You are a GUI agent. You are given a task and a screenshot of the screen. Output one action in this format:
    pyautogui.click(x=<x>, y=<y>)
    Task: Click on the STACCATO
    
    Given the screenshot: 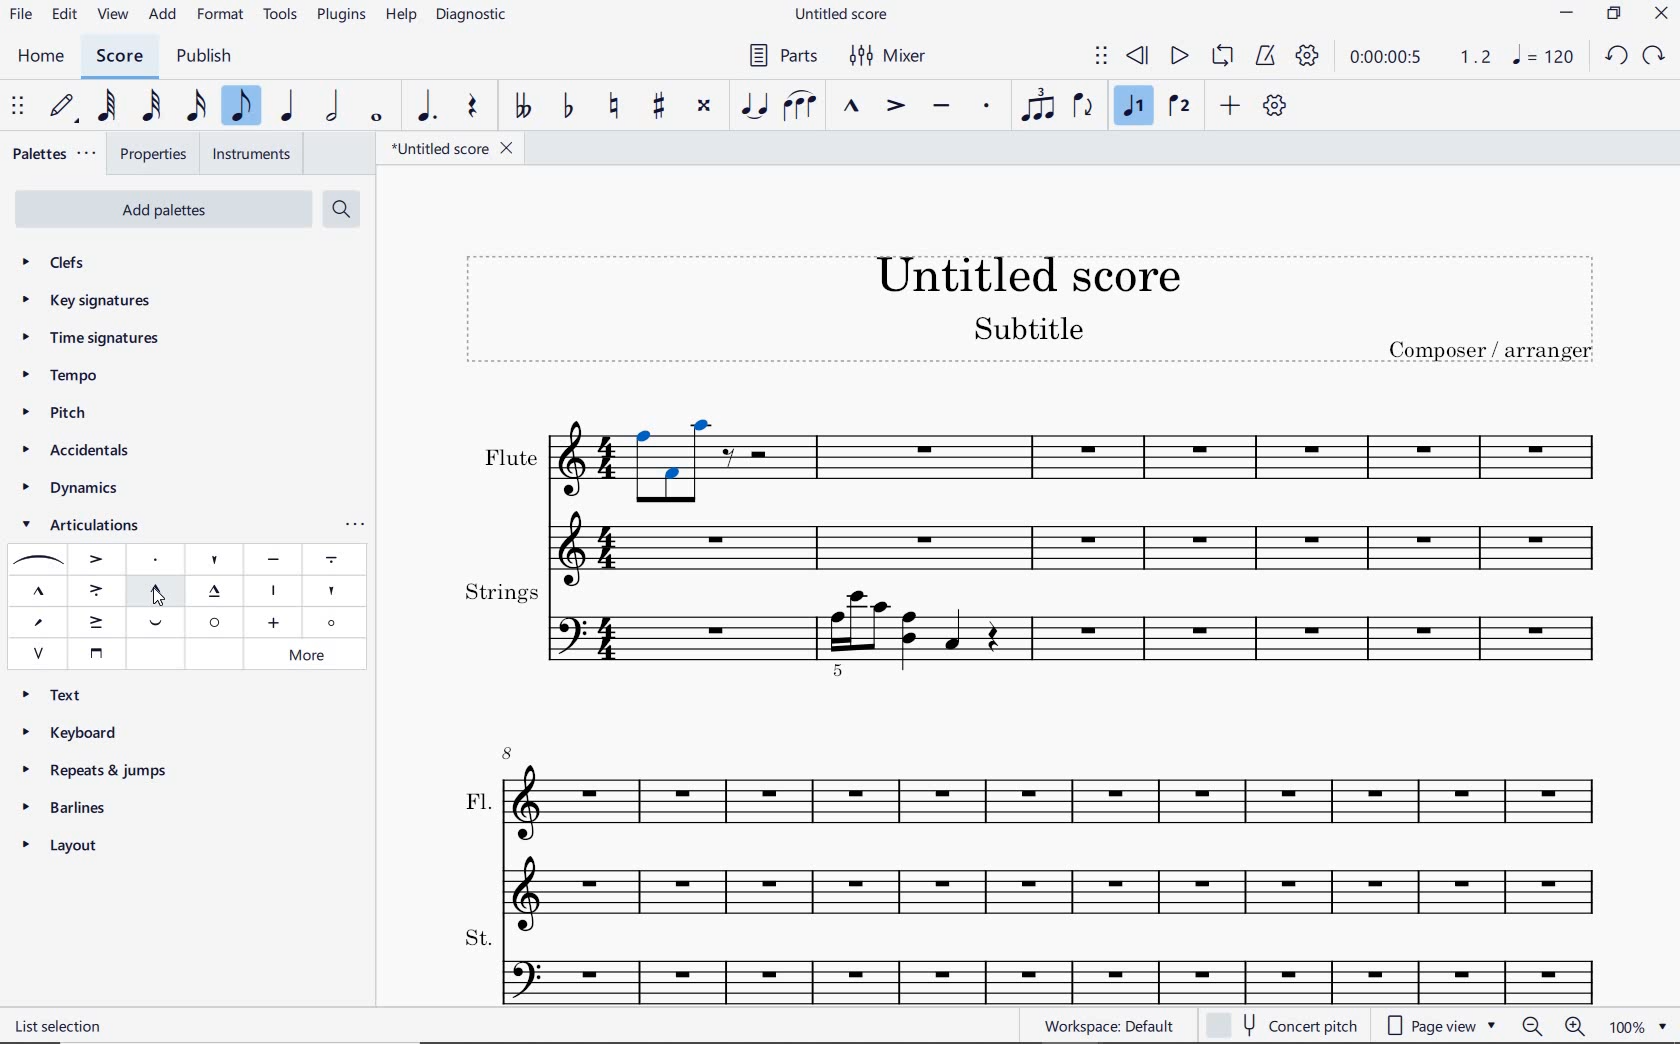 What is the action you would take?
    pyautogui.click(x=988, y=107)
    